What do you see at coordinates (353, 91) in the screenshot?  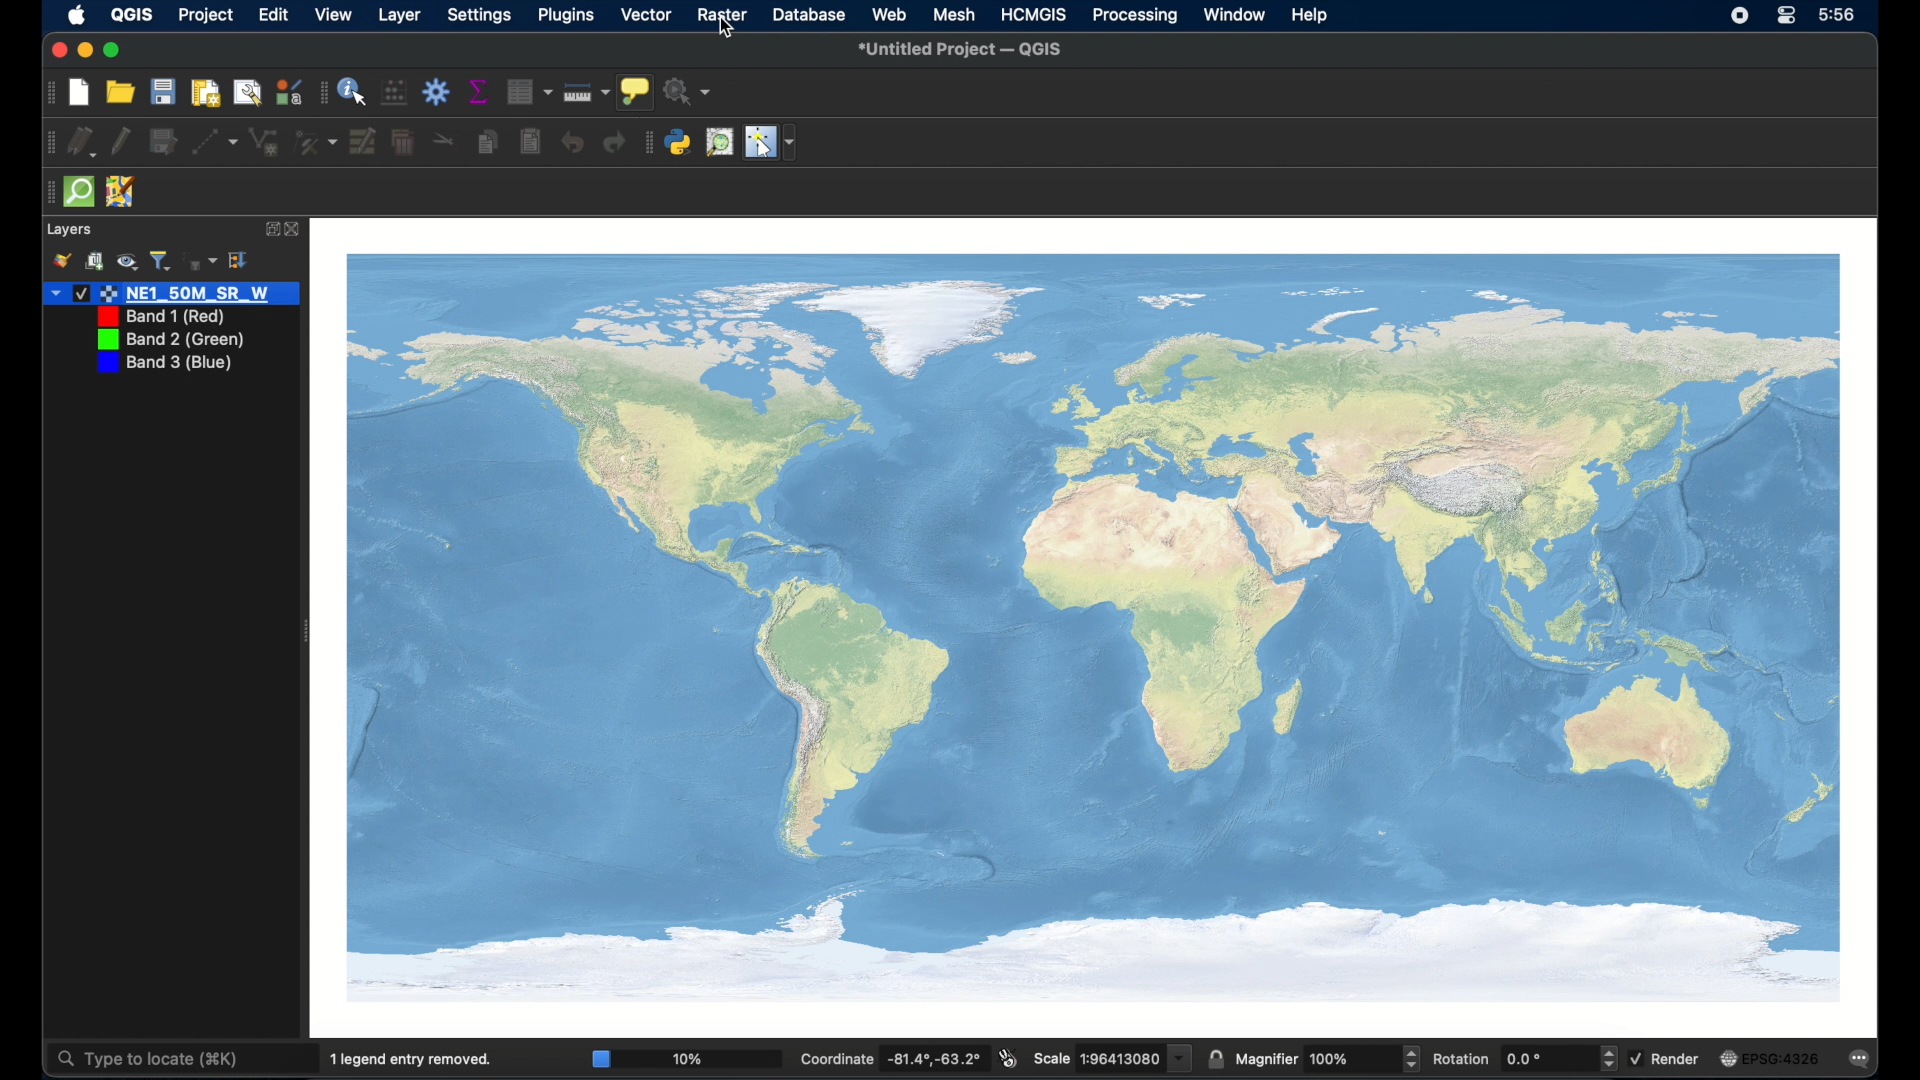 I see `identify feature` at bounding box center [353, 91].